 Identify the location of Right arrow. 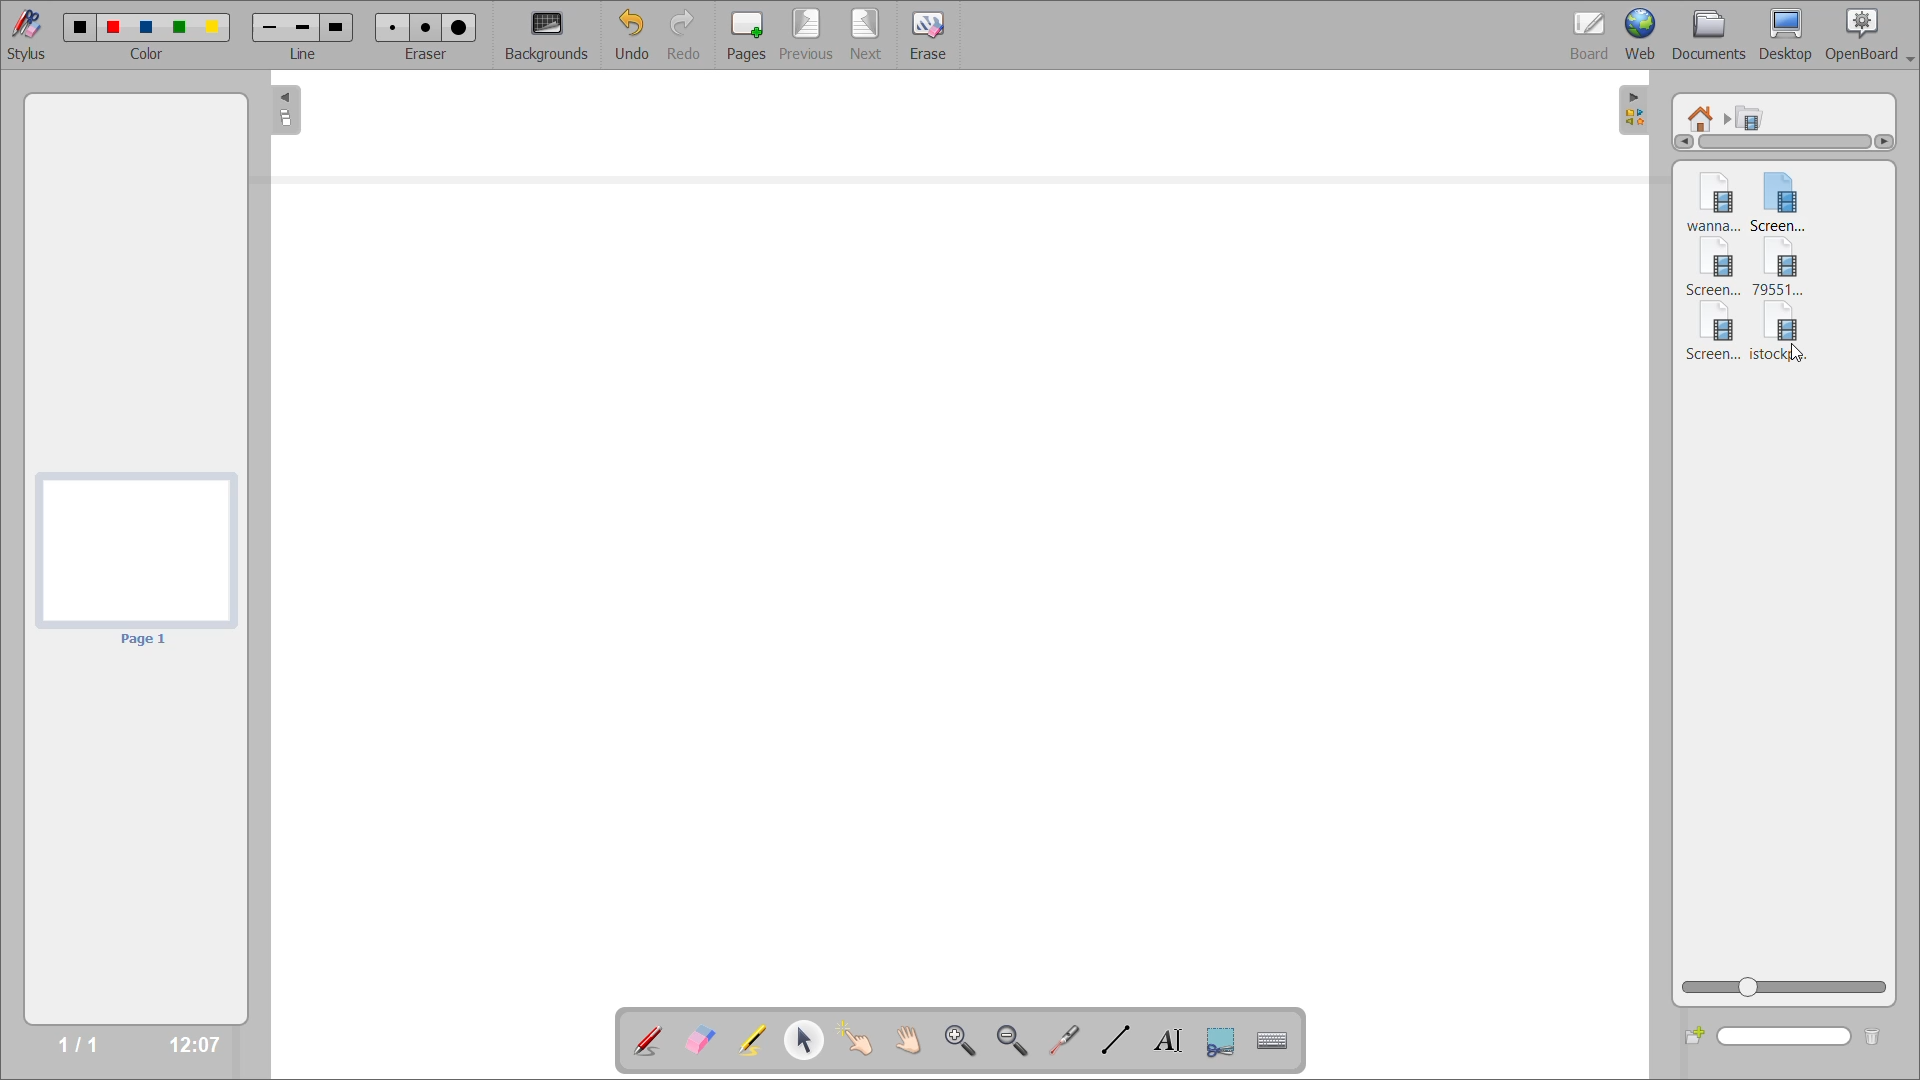
(1890, 140).